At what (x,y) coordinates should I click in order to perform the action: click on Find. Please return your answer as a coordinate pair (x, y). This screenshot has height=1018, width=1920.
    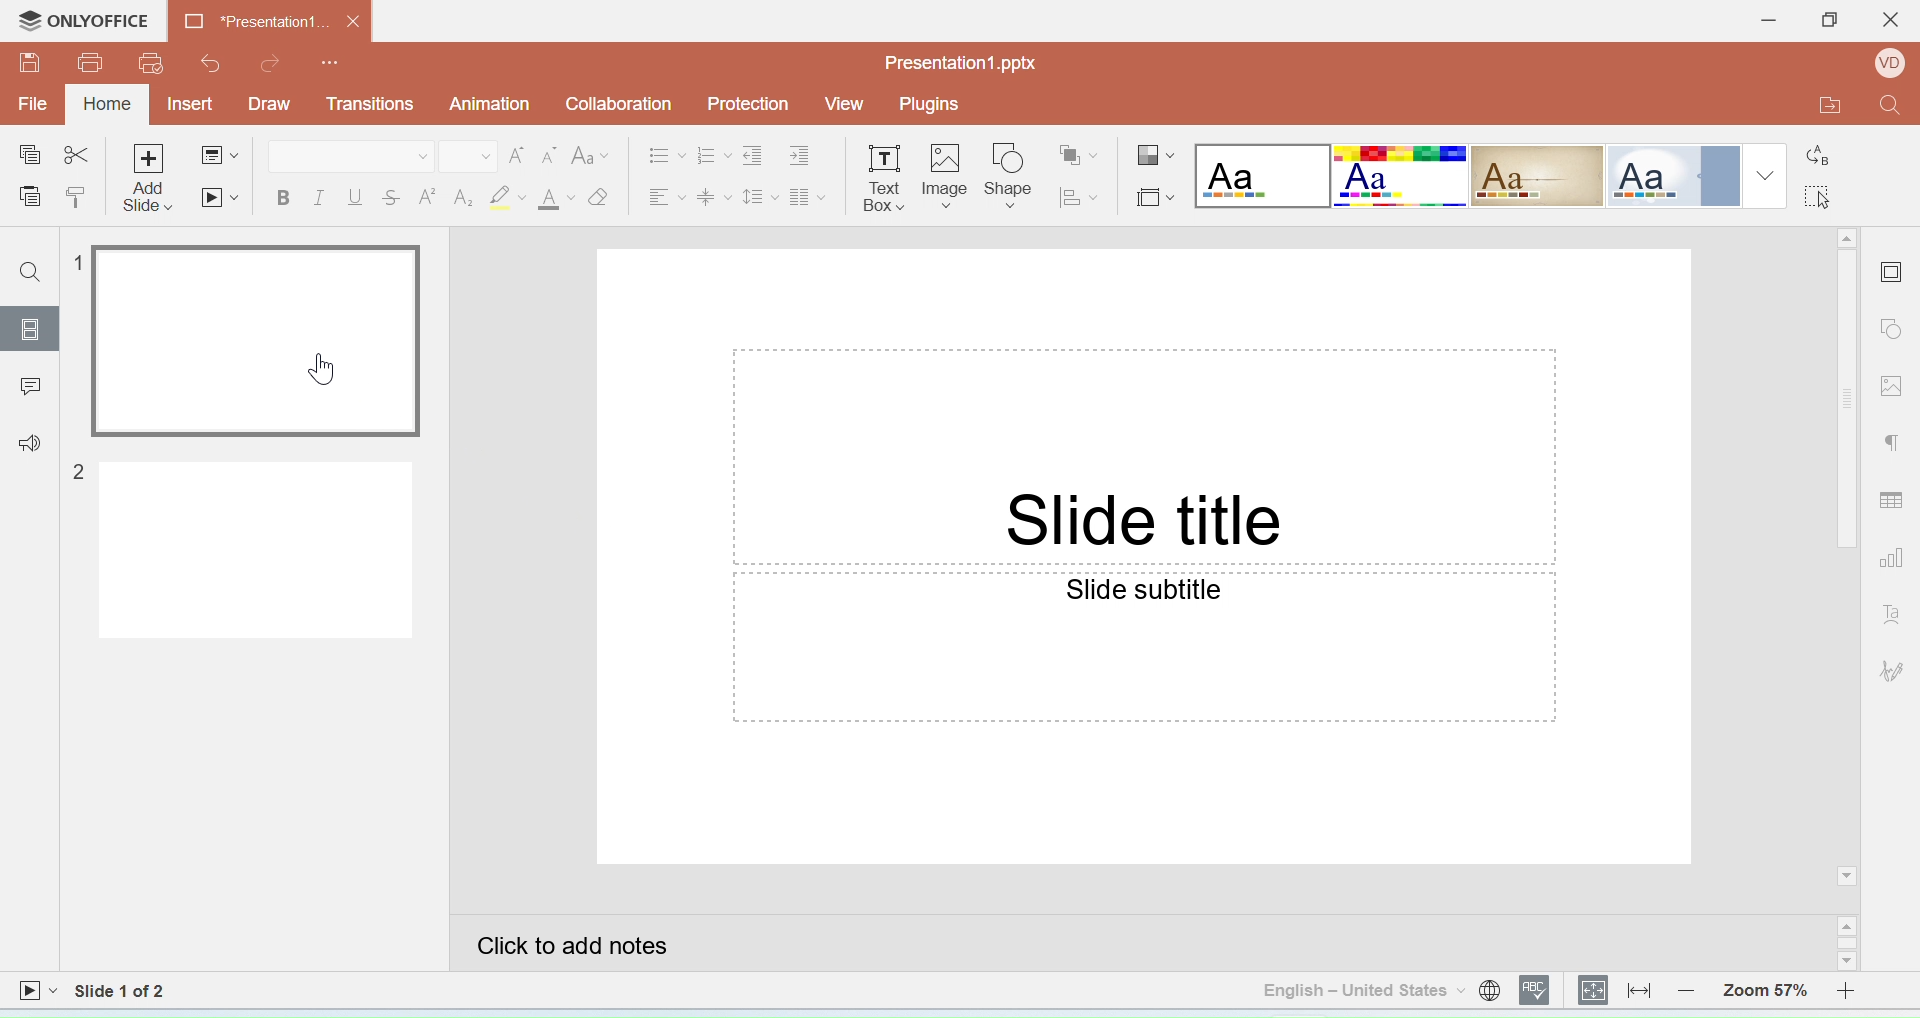
    Looking at the image, I should click on (1891, 110).